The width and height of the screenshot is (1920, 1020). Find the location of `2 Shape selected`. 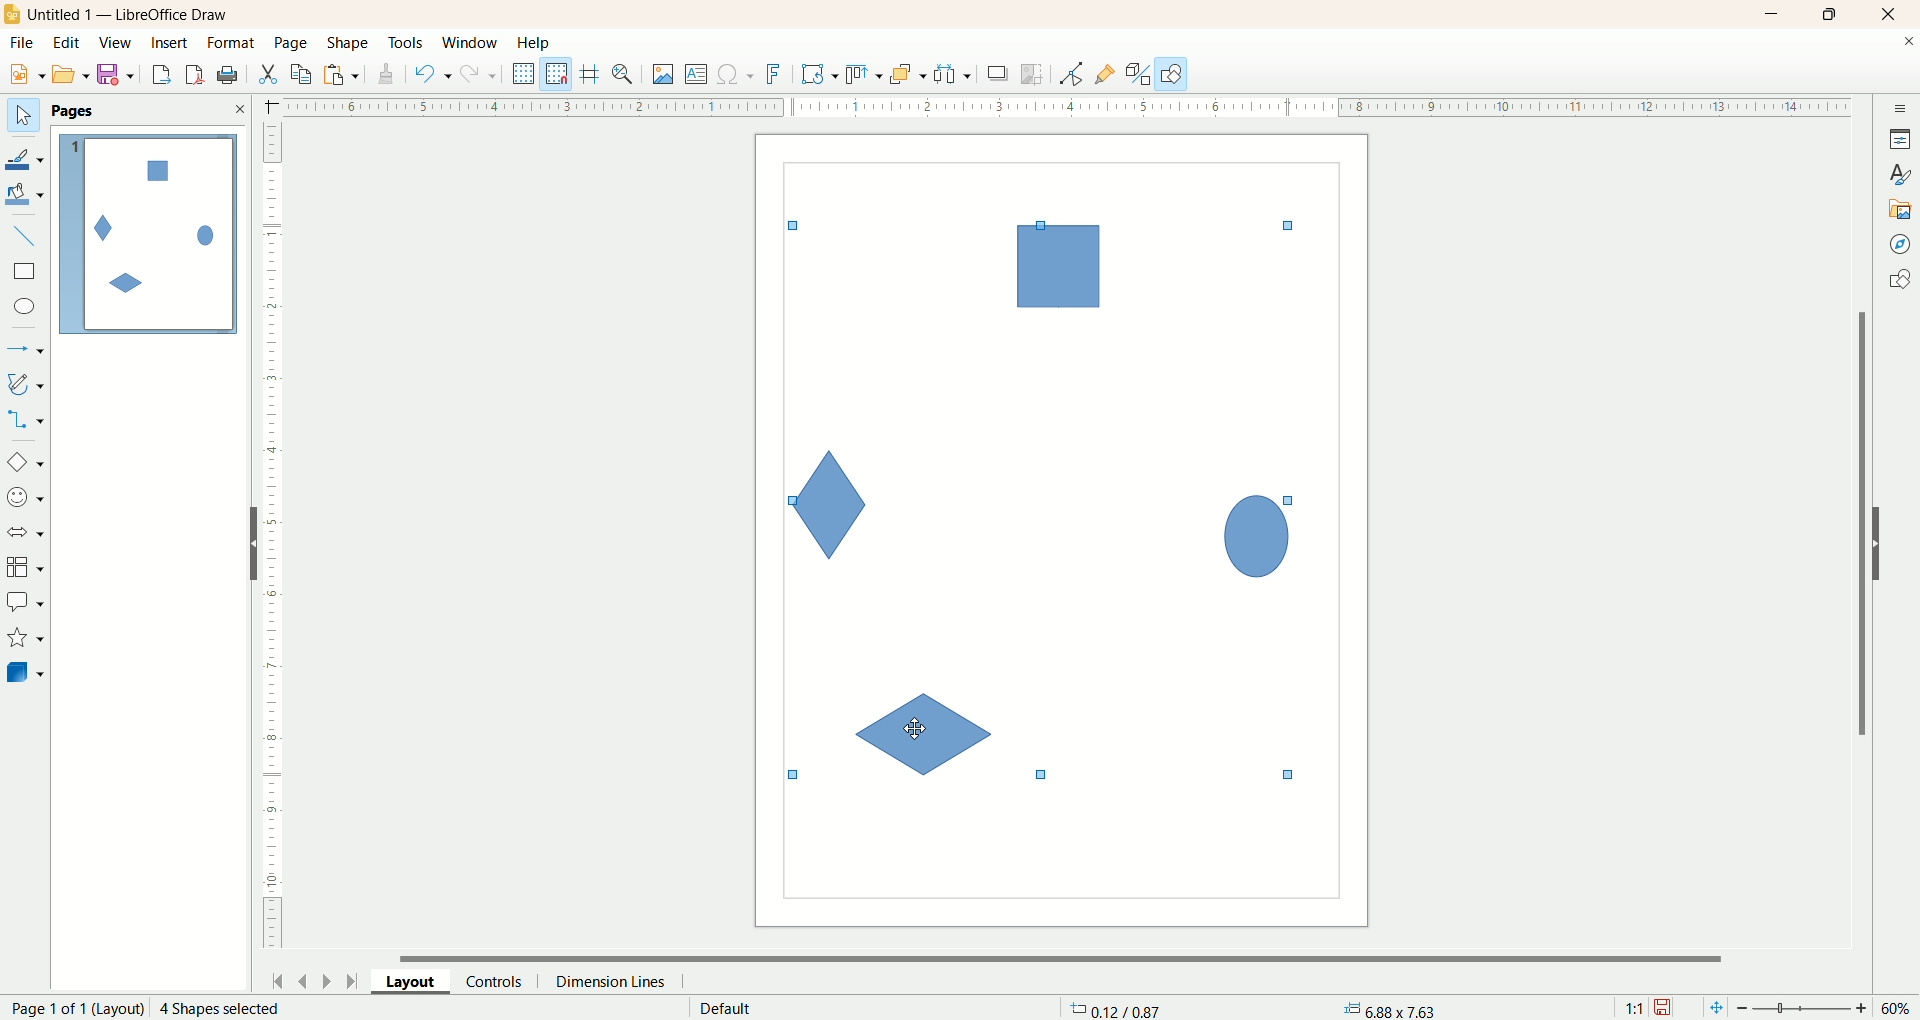

2 Shape selected is located at coordinates (218, 1008).